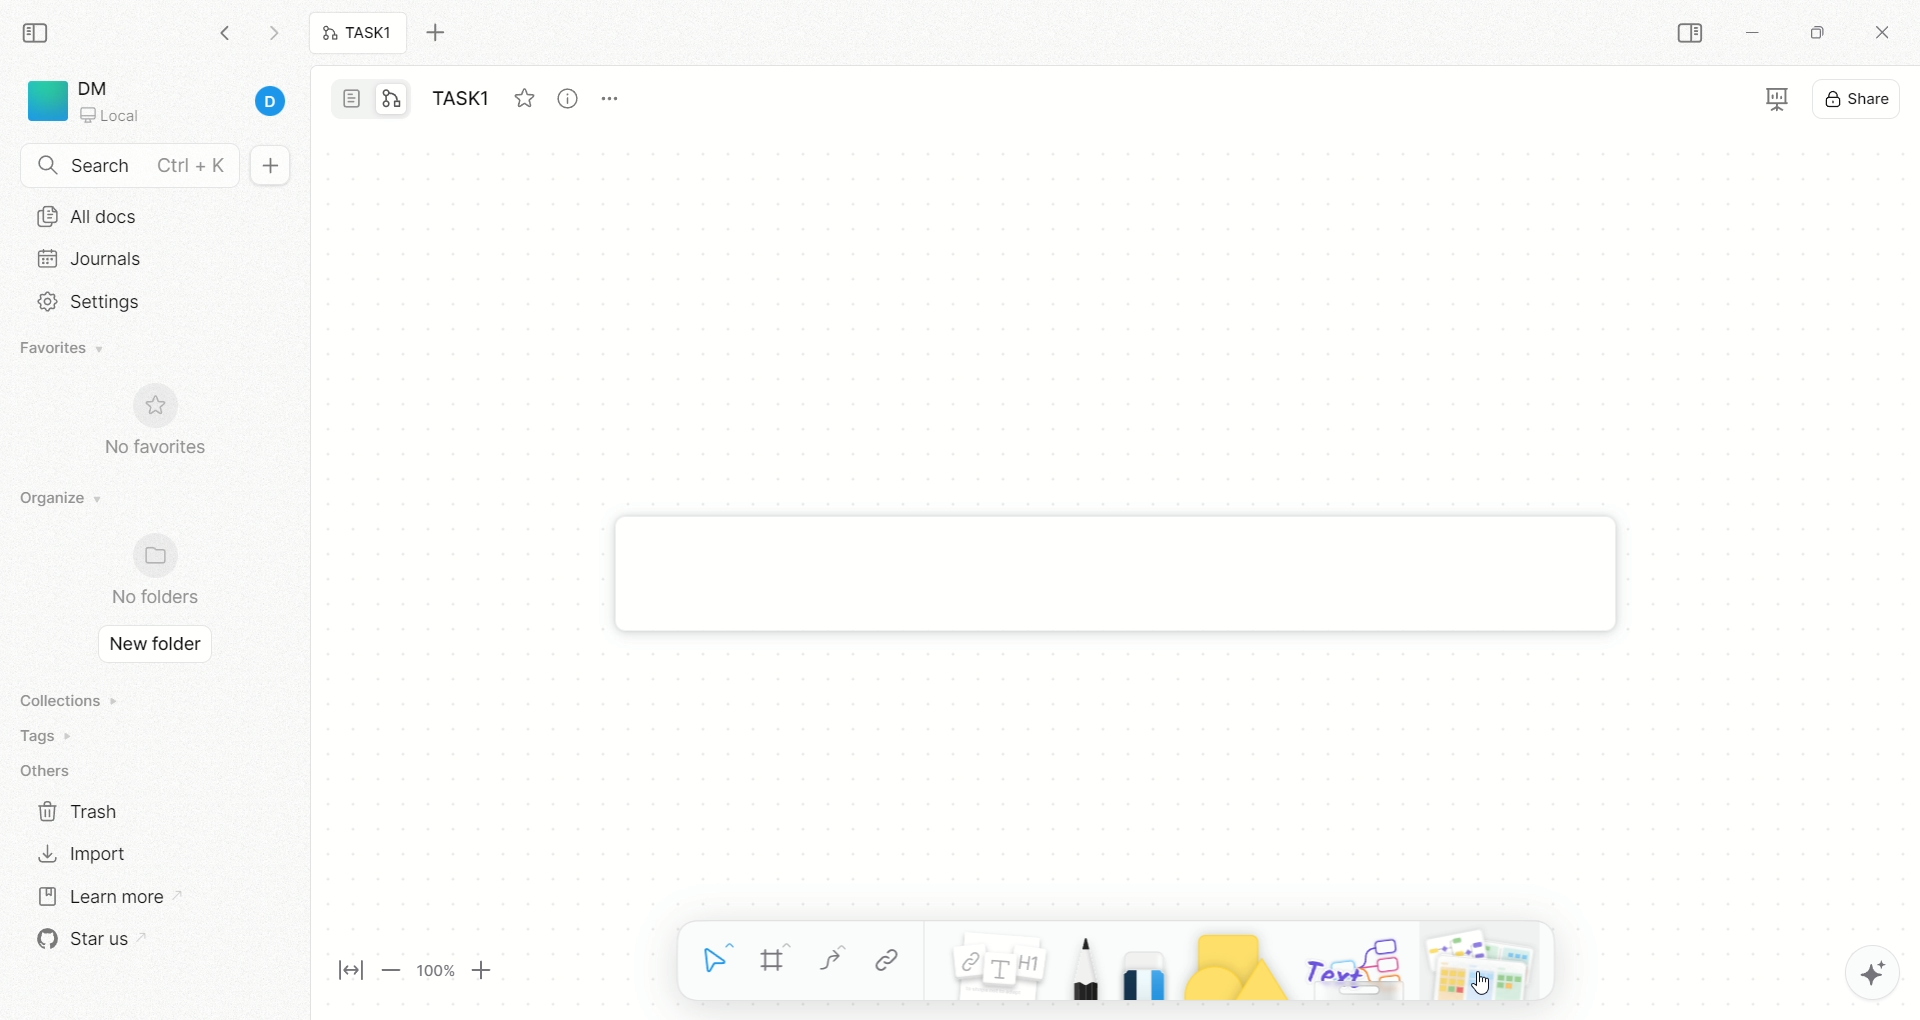 The width and height of the screenshot is (1920, 1020). What do you see at coordinates (422, 973) in the screenshot?
I see `page magnification` at bounding box center [422, 973].